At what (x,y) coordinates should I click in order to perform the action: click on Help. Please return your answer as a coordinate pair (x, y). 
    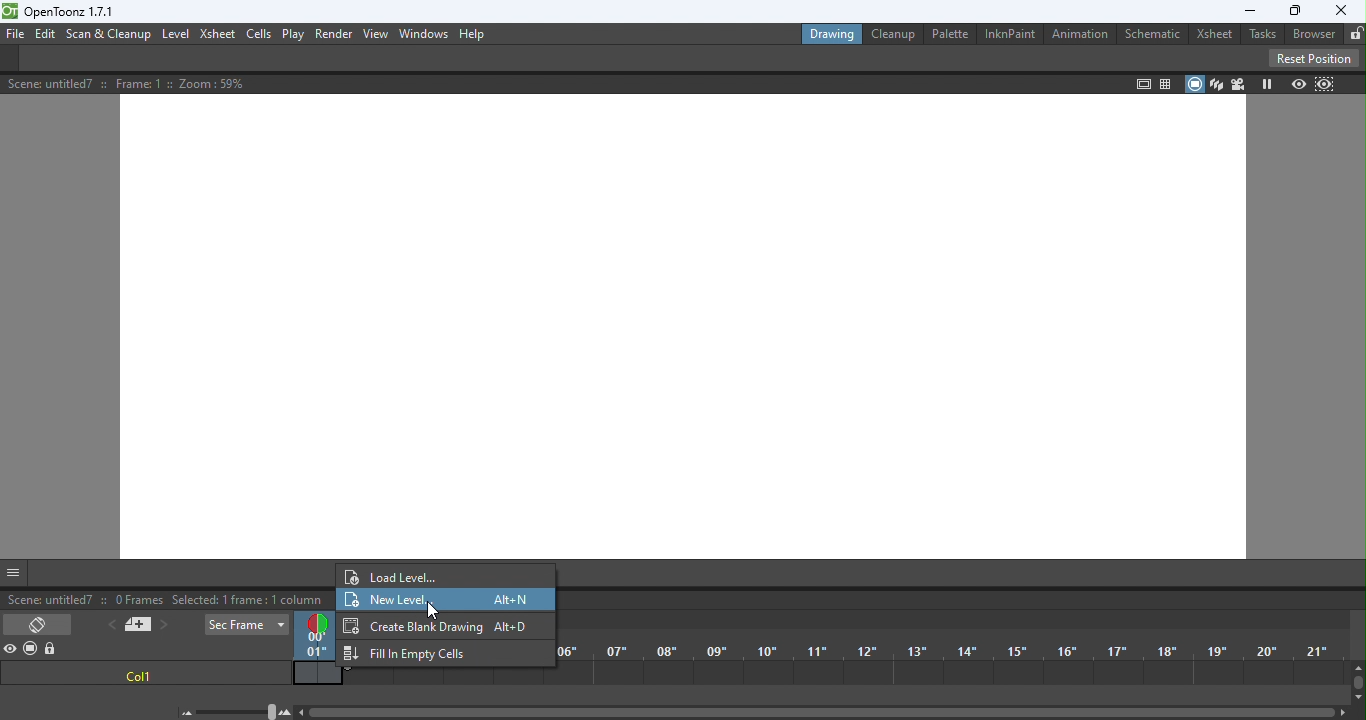
    Looking at the image, I should click on (477, 36).